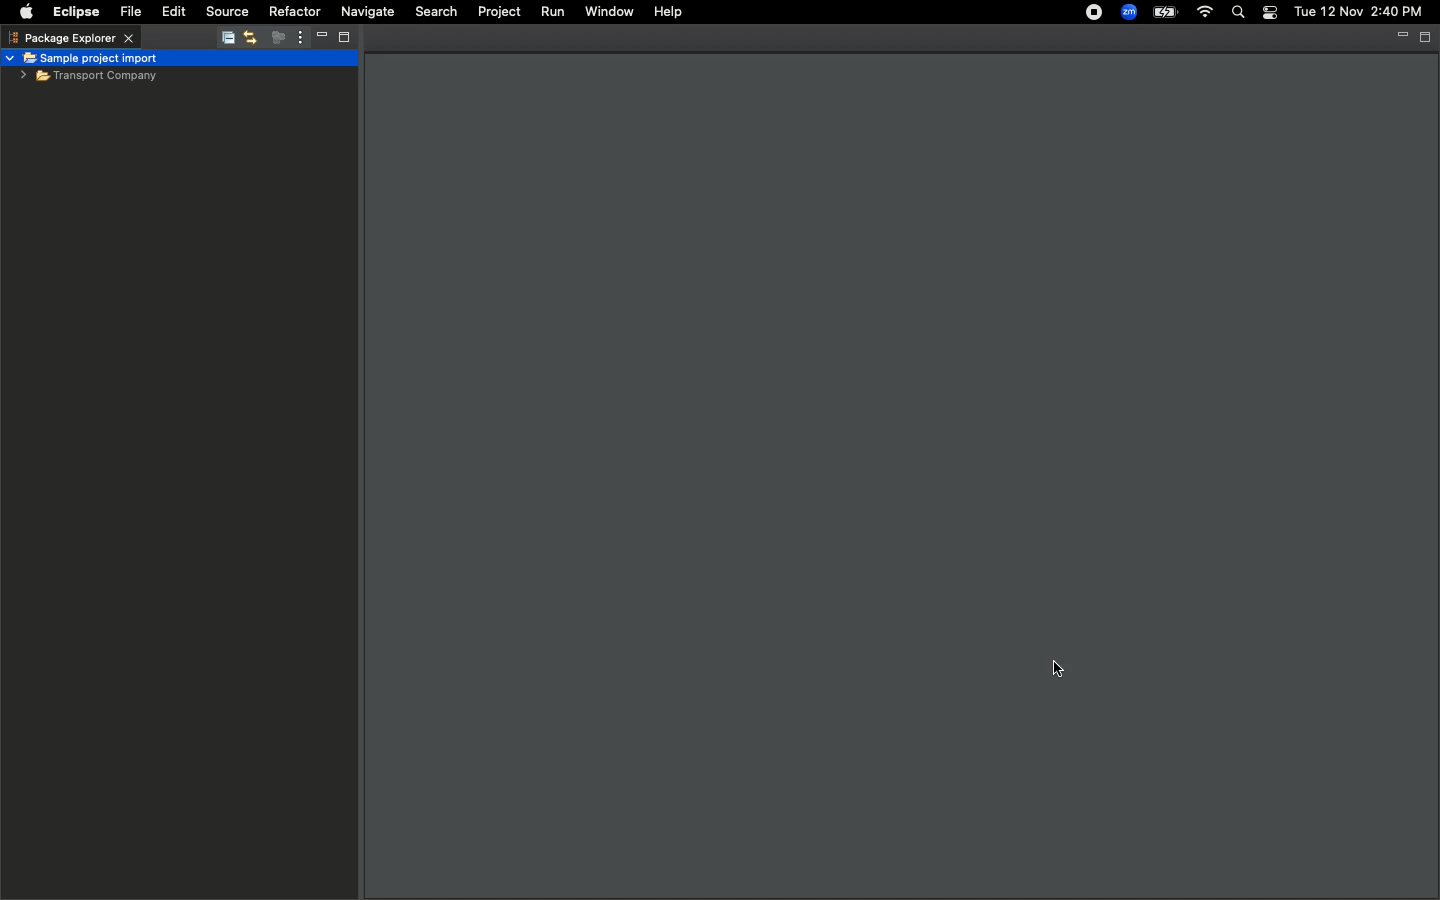 The image size is (1440, 900). Describe the element at coordinates (272, 39) in the screenshot. I see `Focus on active task` at that location.